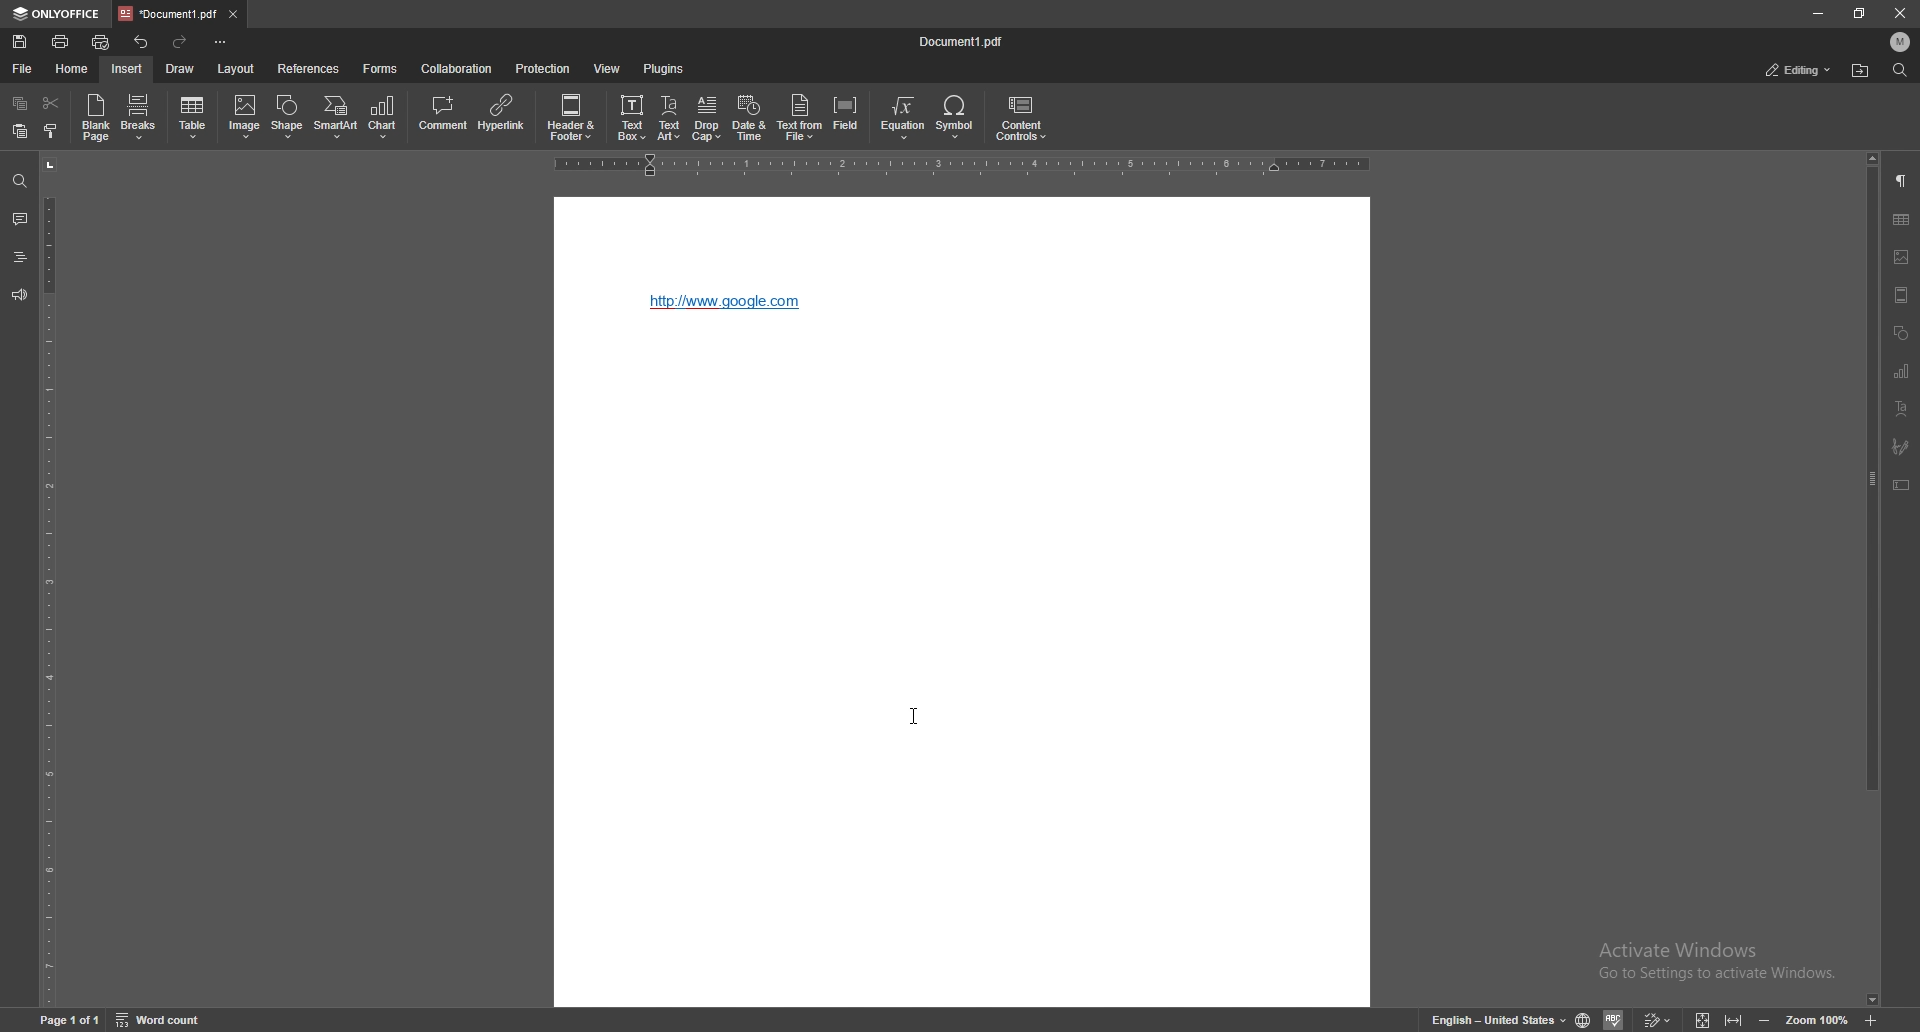 This screenshot has height=1032, width=1920. Describe the element at coordinates (1900, 334) in the screenshot. I see `shapes` at that location.